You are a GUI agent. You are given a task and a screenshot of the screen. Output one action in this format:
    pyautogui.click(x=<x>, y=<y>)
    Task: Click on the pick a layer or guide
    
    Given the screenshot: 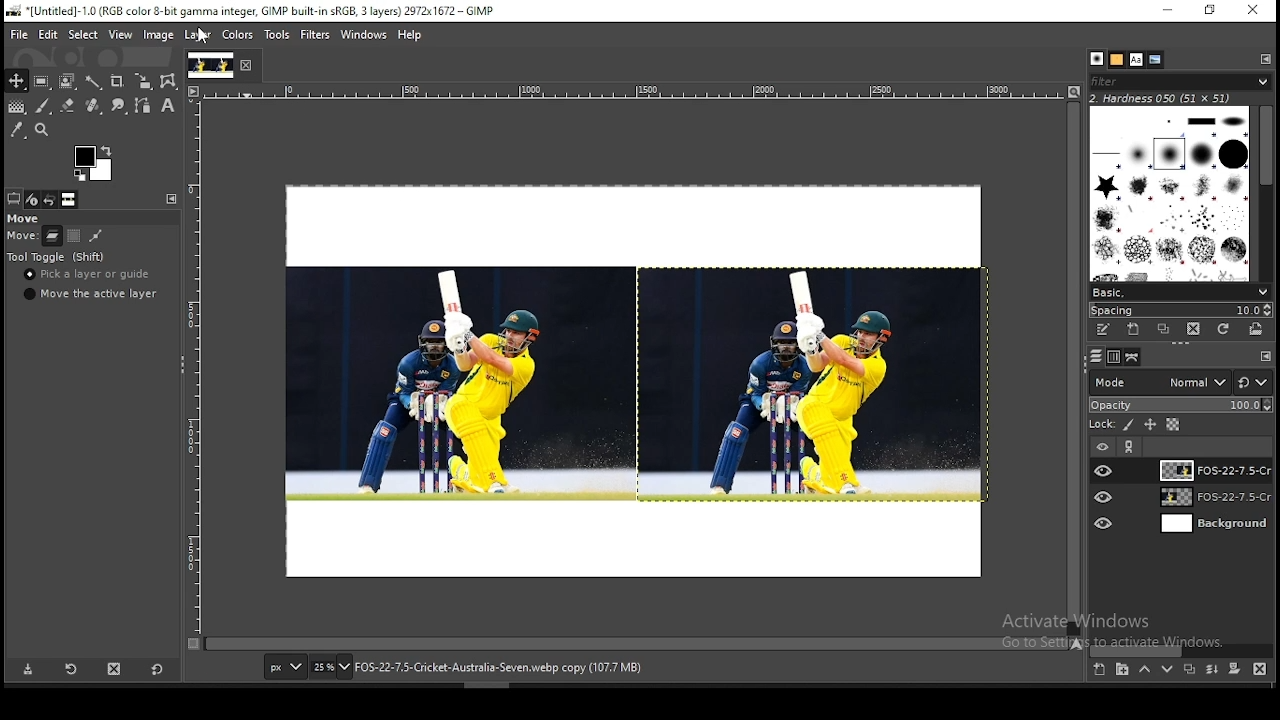 What is the action you would take?
    pyautogui.click(x=89, y=276)
    